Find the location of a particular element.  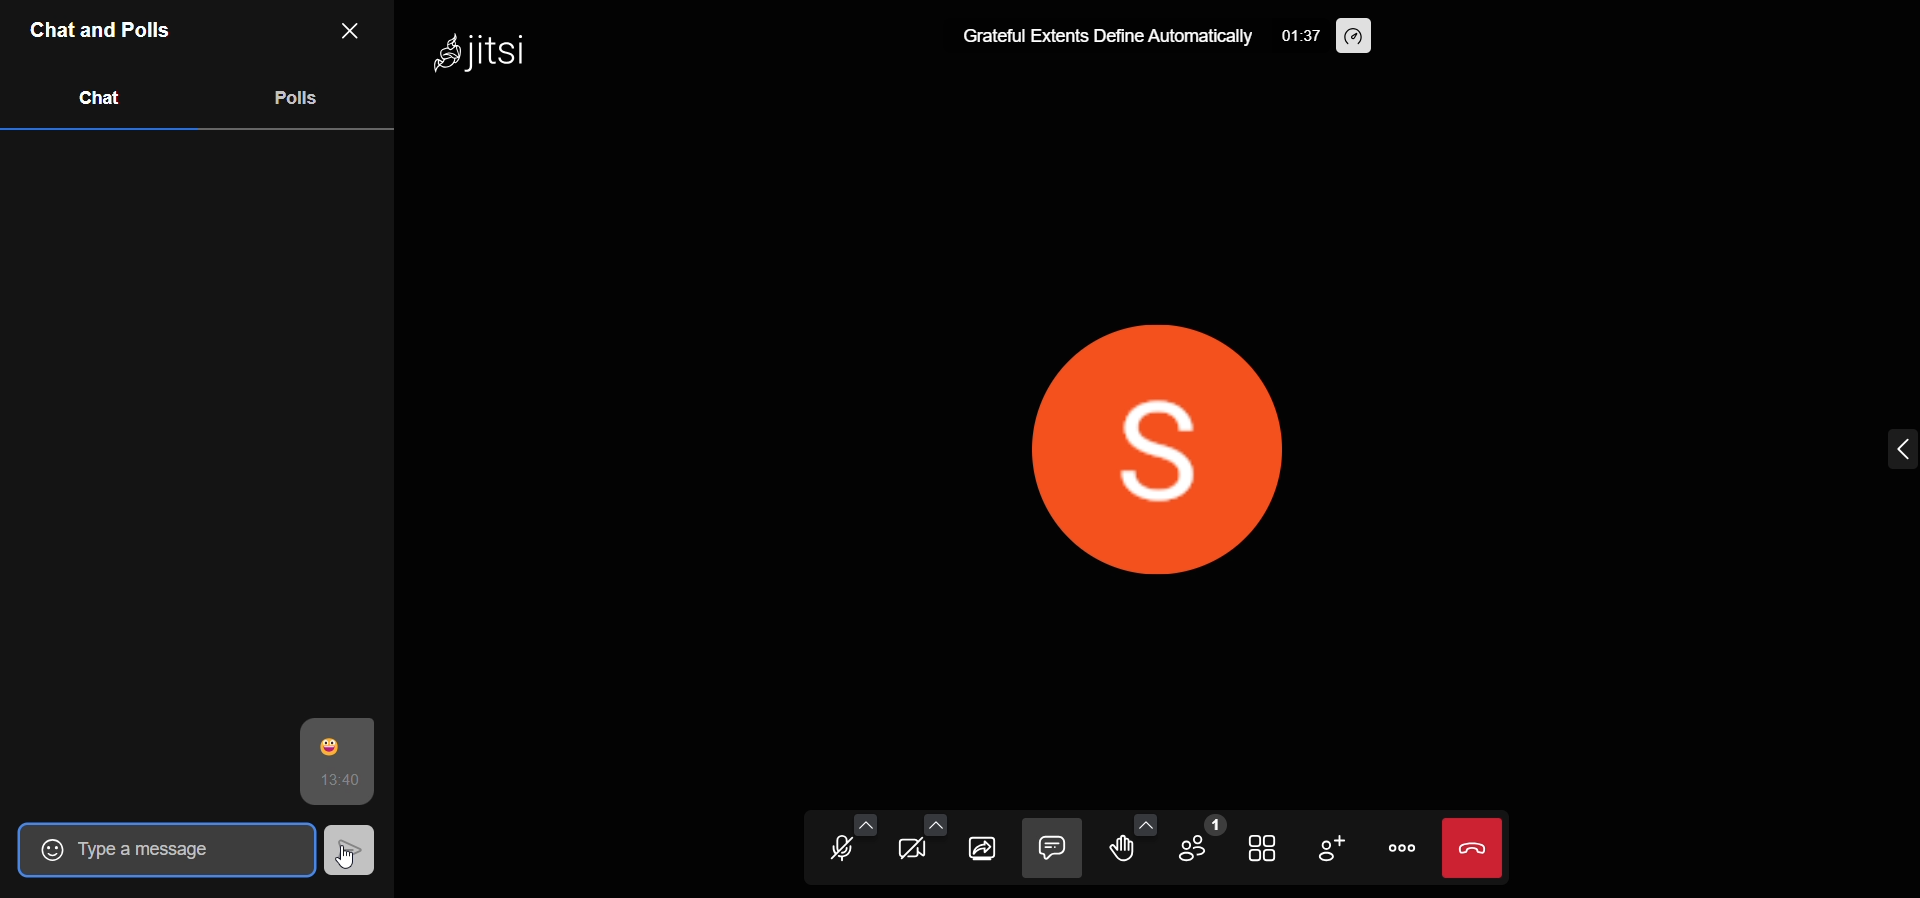

raise hand is located at coordinates (1124, 851).